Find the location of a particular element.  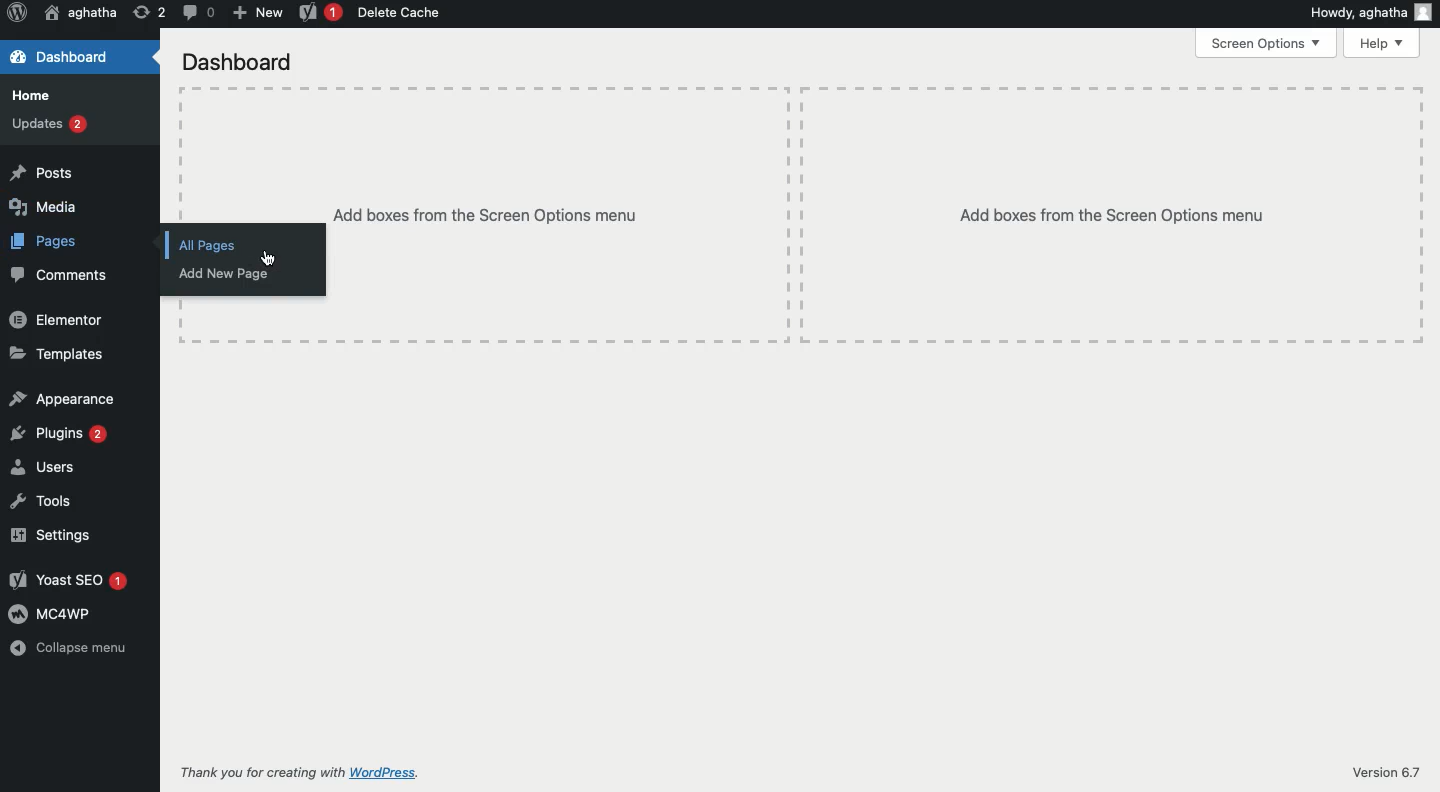

New is located at coordinates (256, 14).